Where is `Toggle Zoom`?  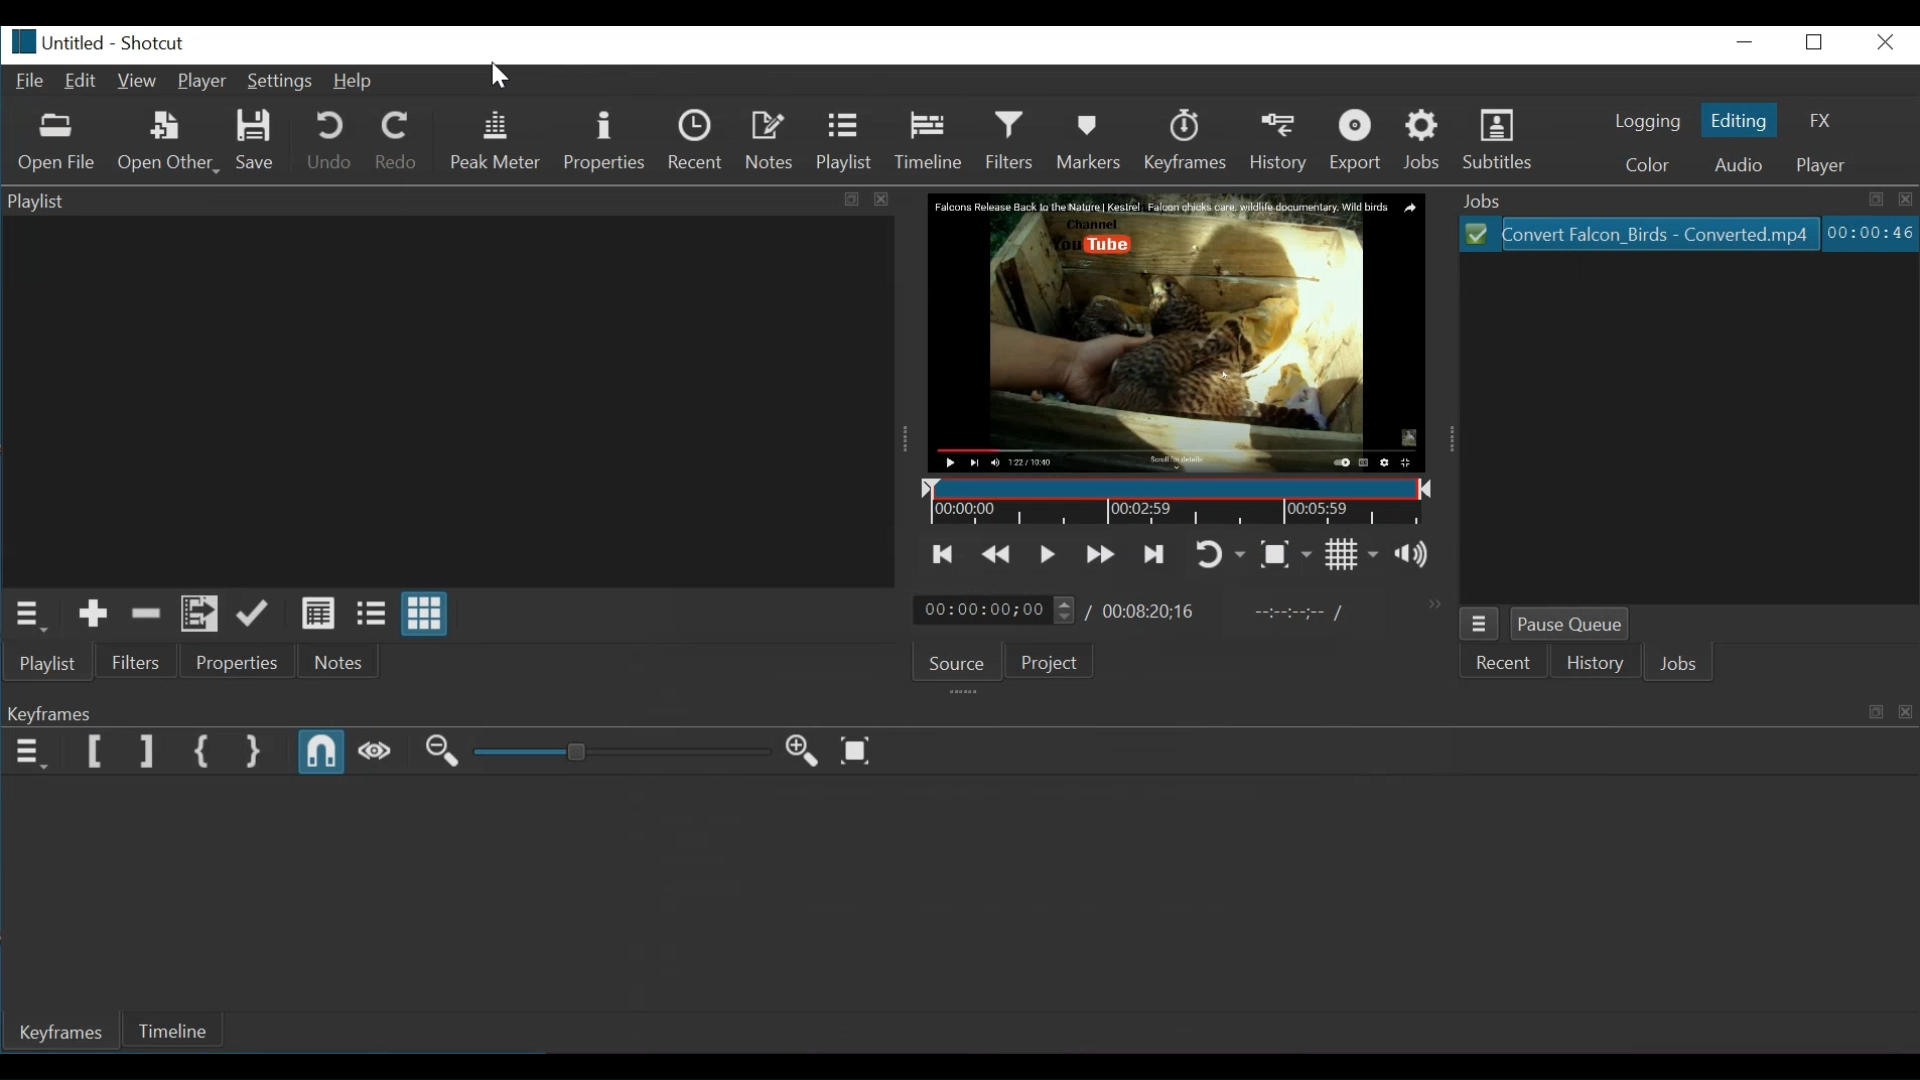
Toggle Zoom is located at coordinates (1288, 554).